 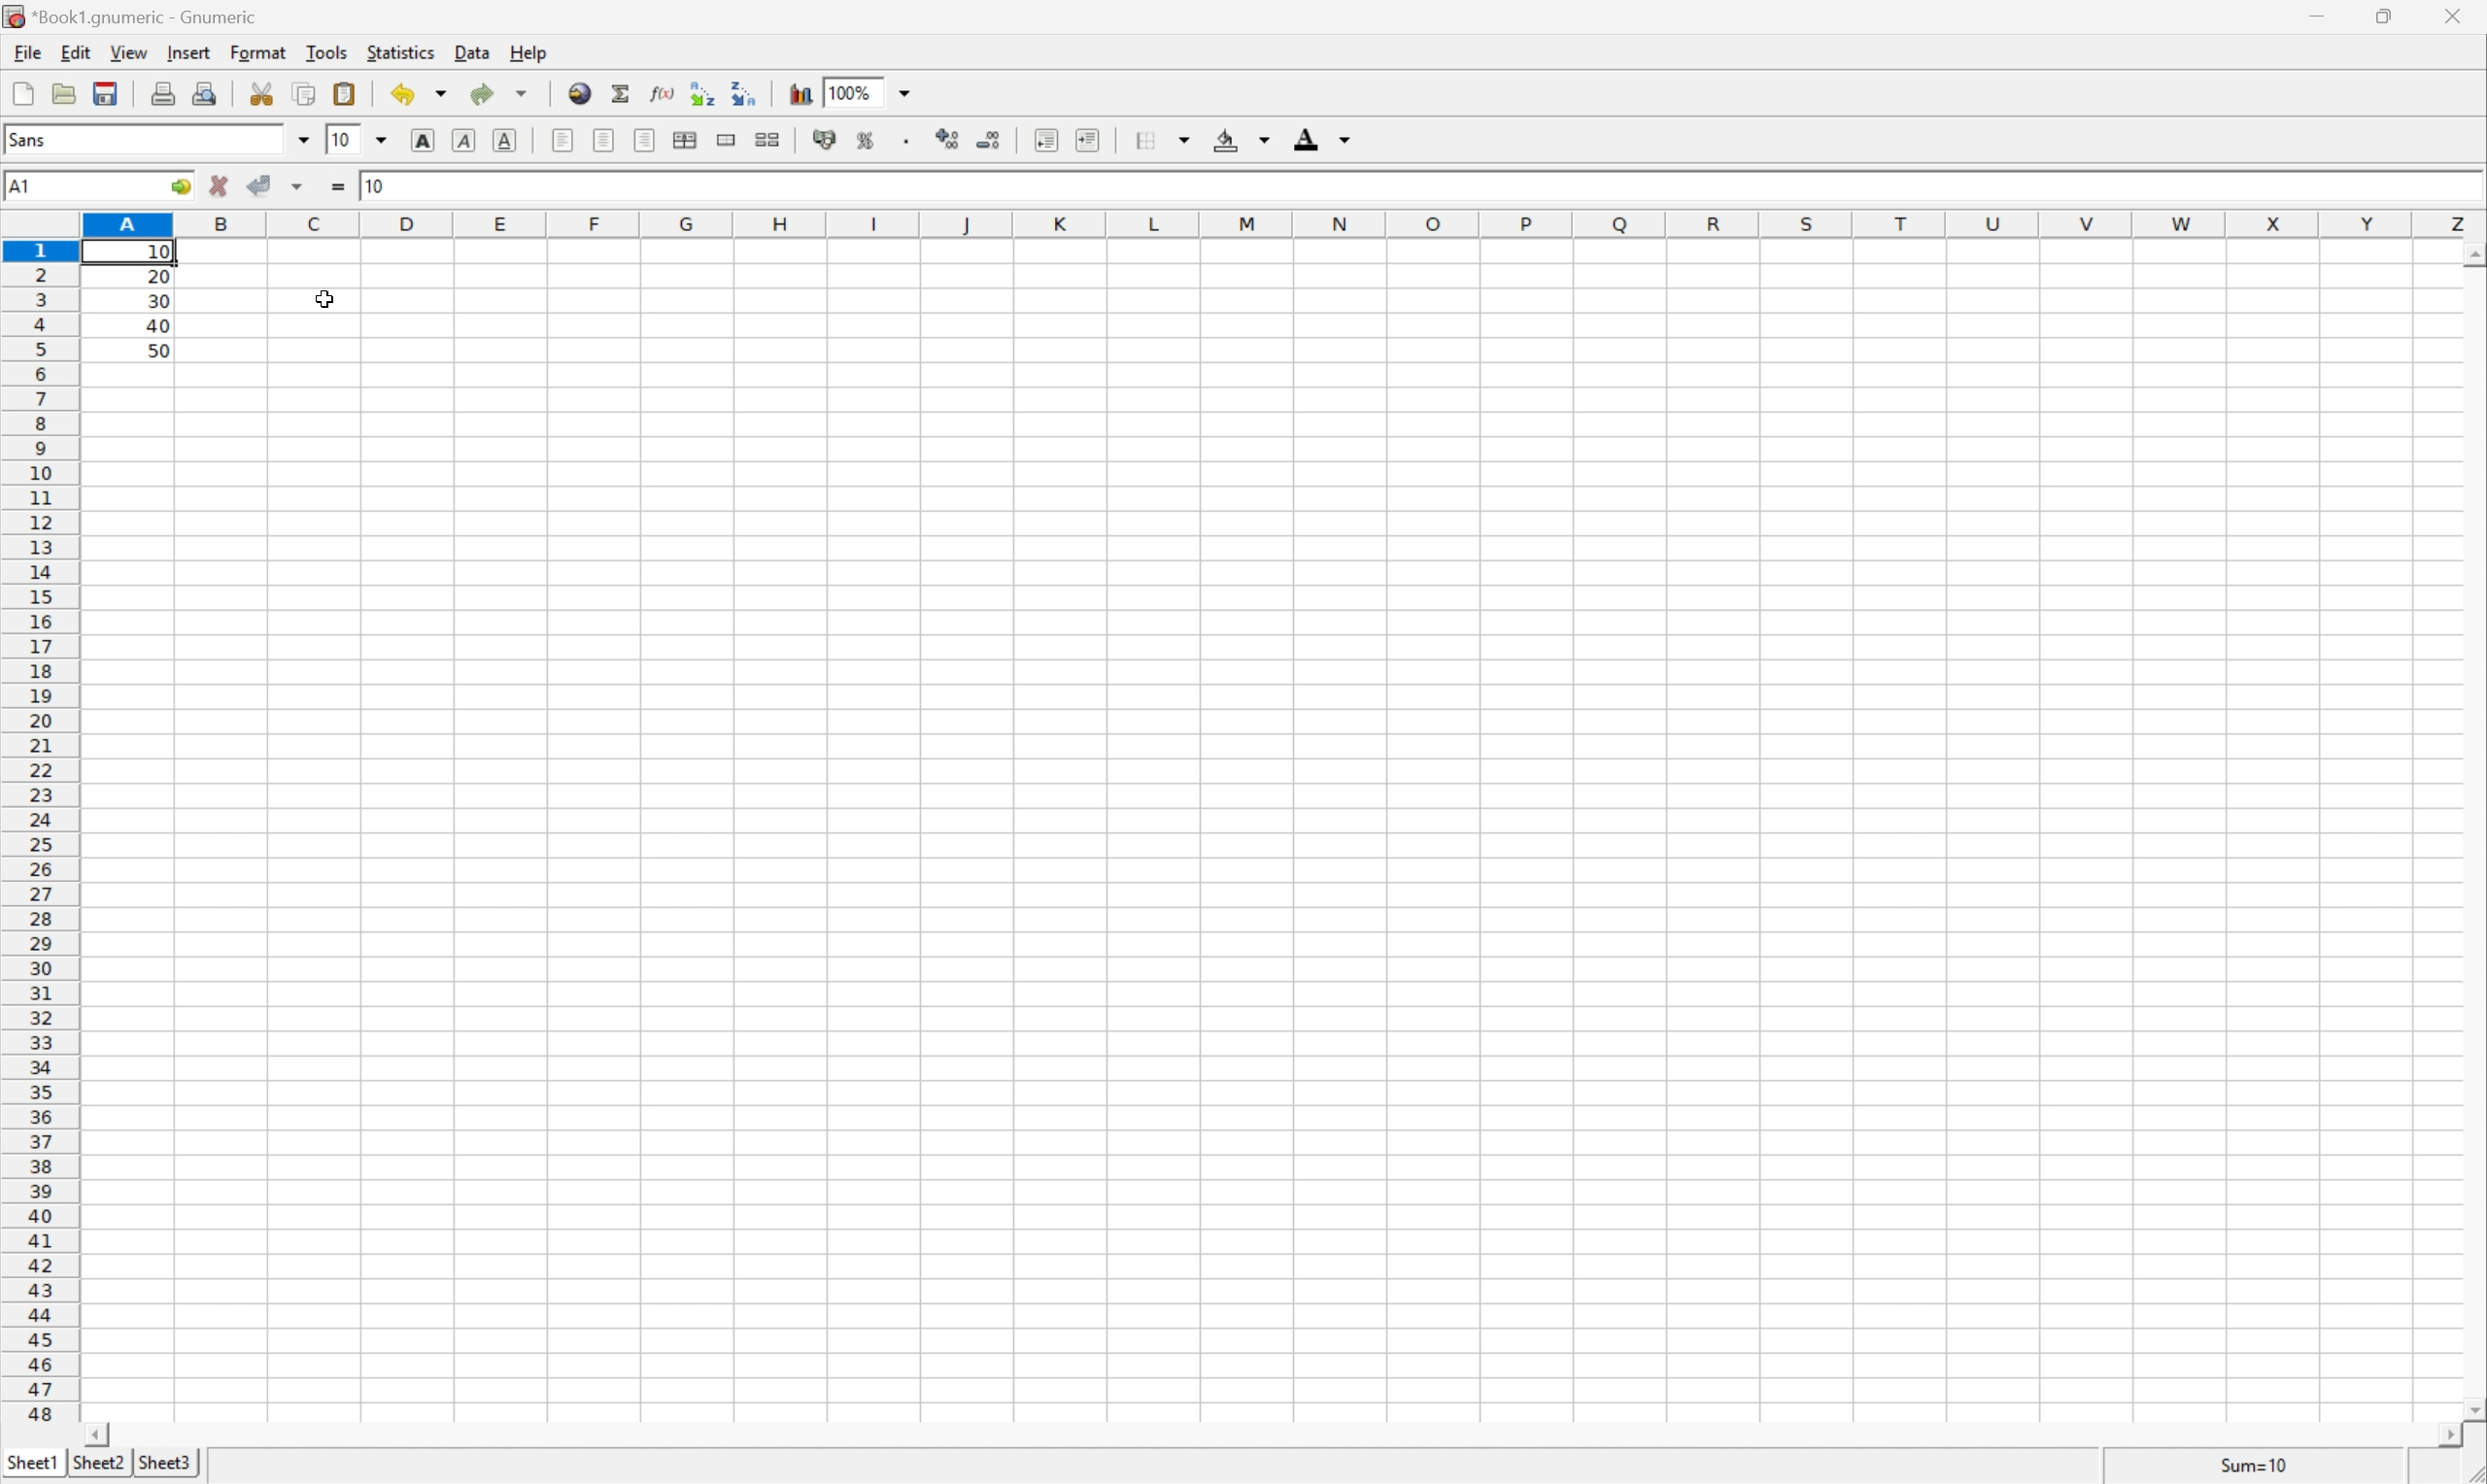 I want to click on File, so click(x=22, y=89).